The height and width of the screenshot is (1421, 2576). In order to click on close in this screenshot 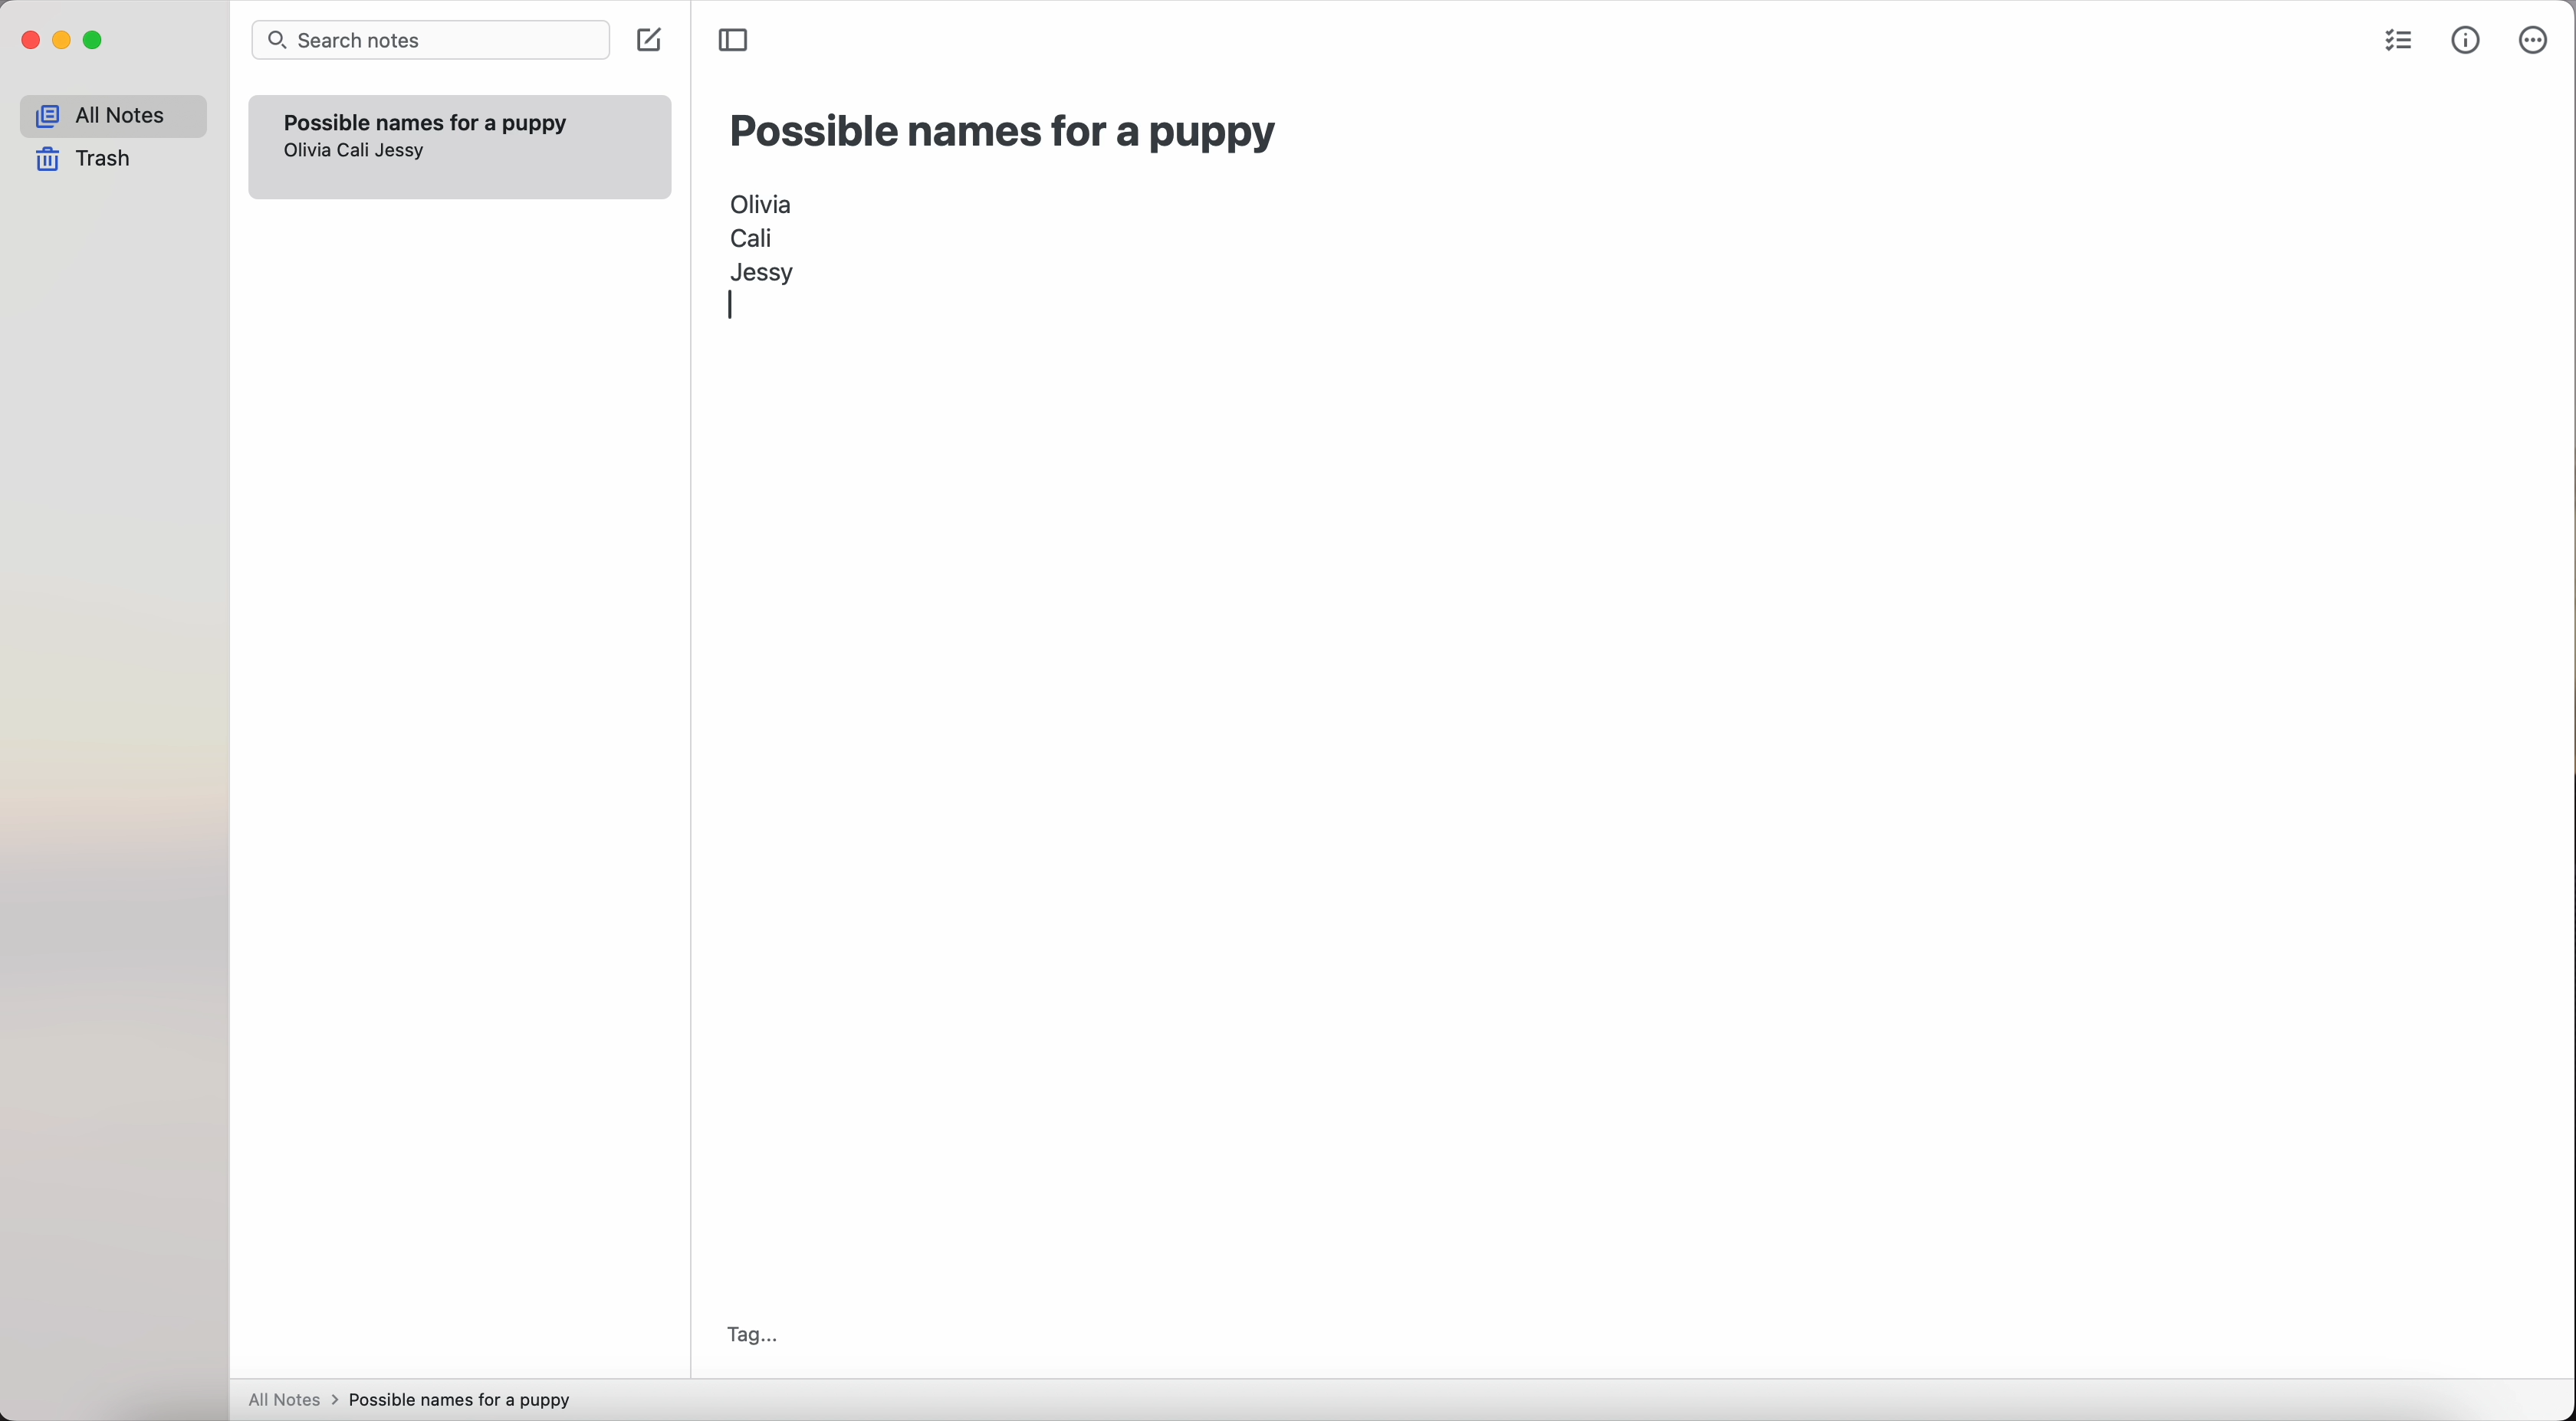, I will do `click(28, 43)`.